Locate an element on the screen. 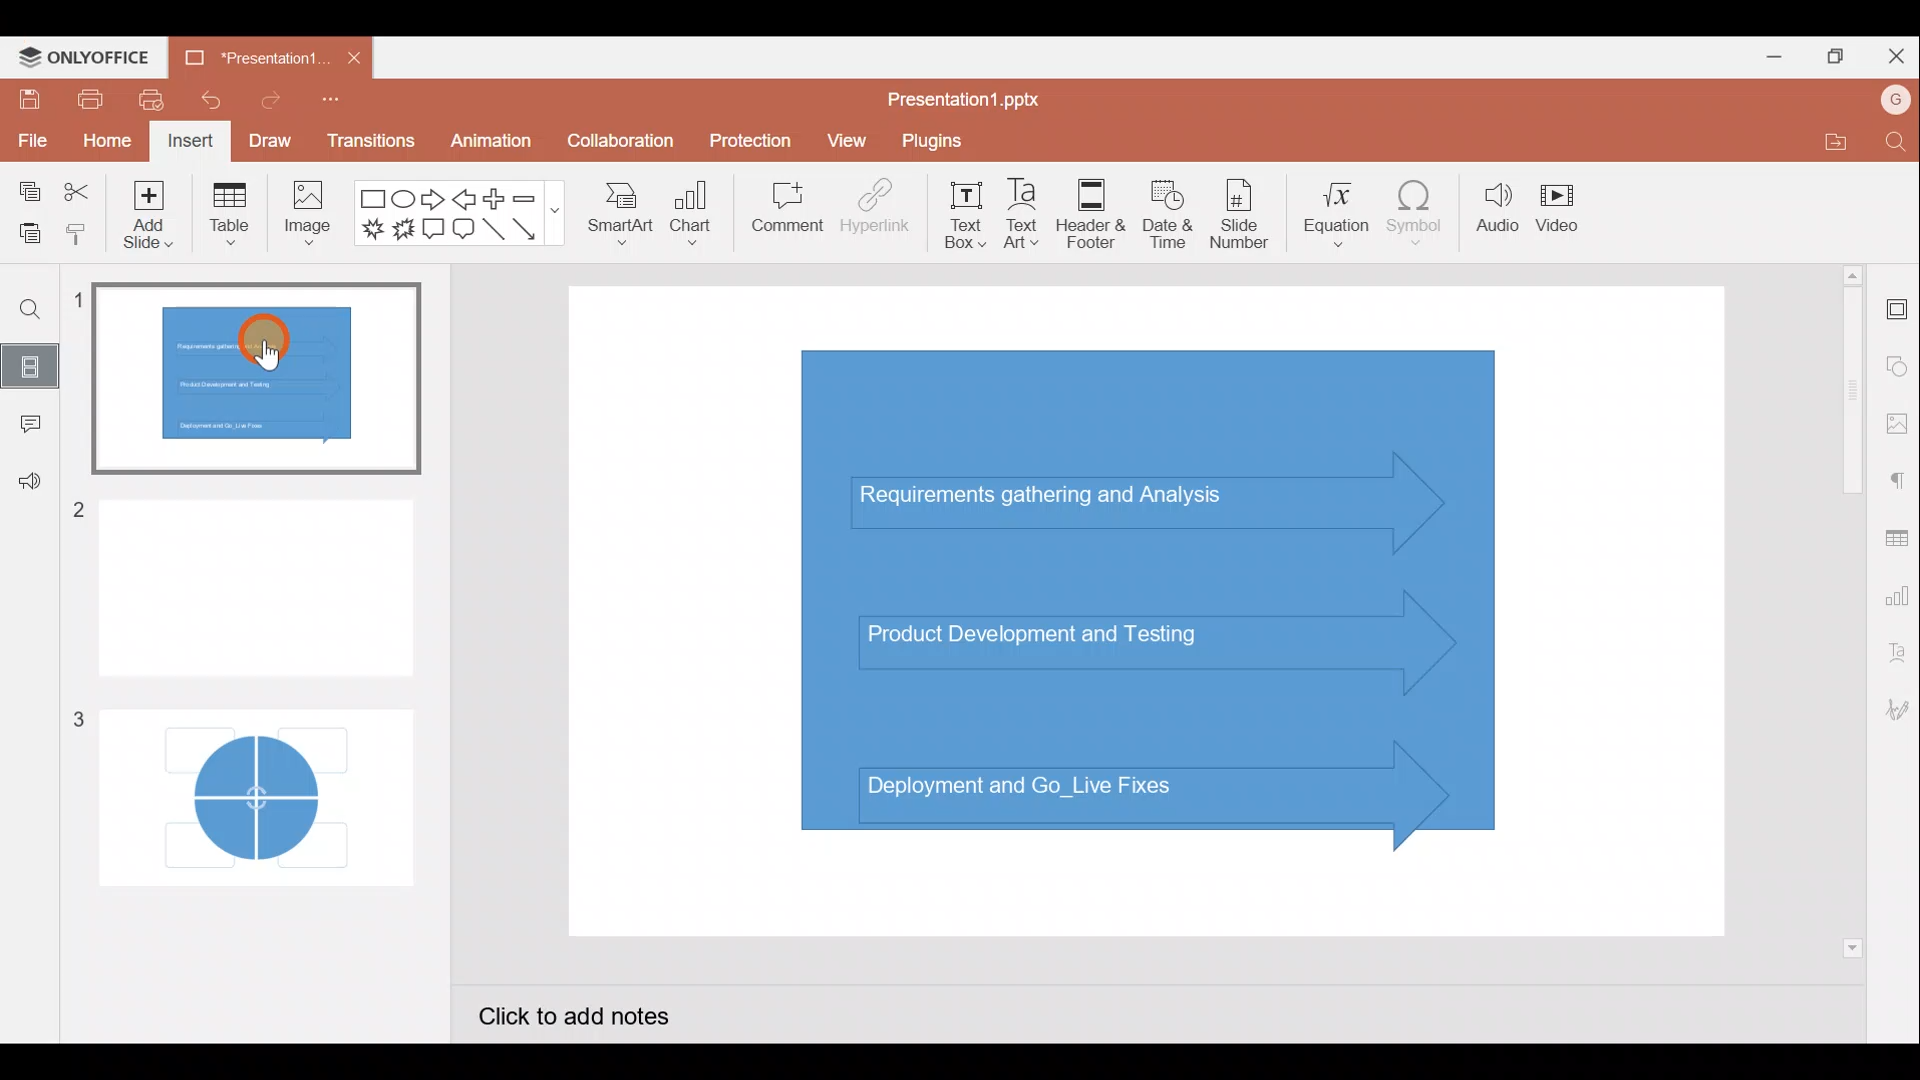  View is located at coordinates (846, 143).